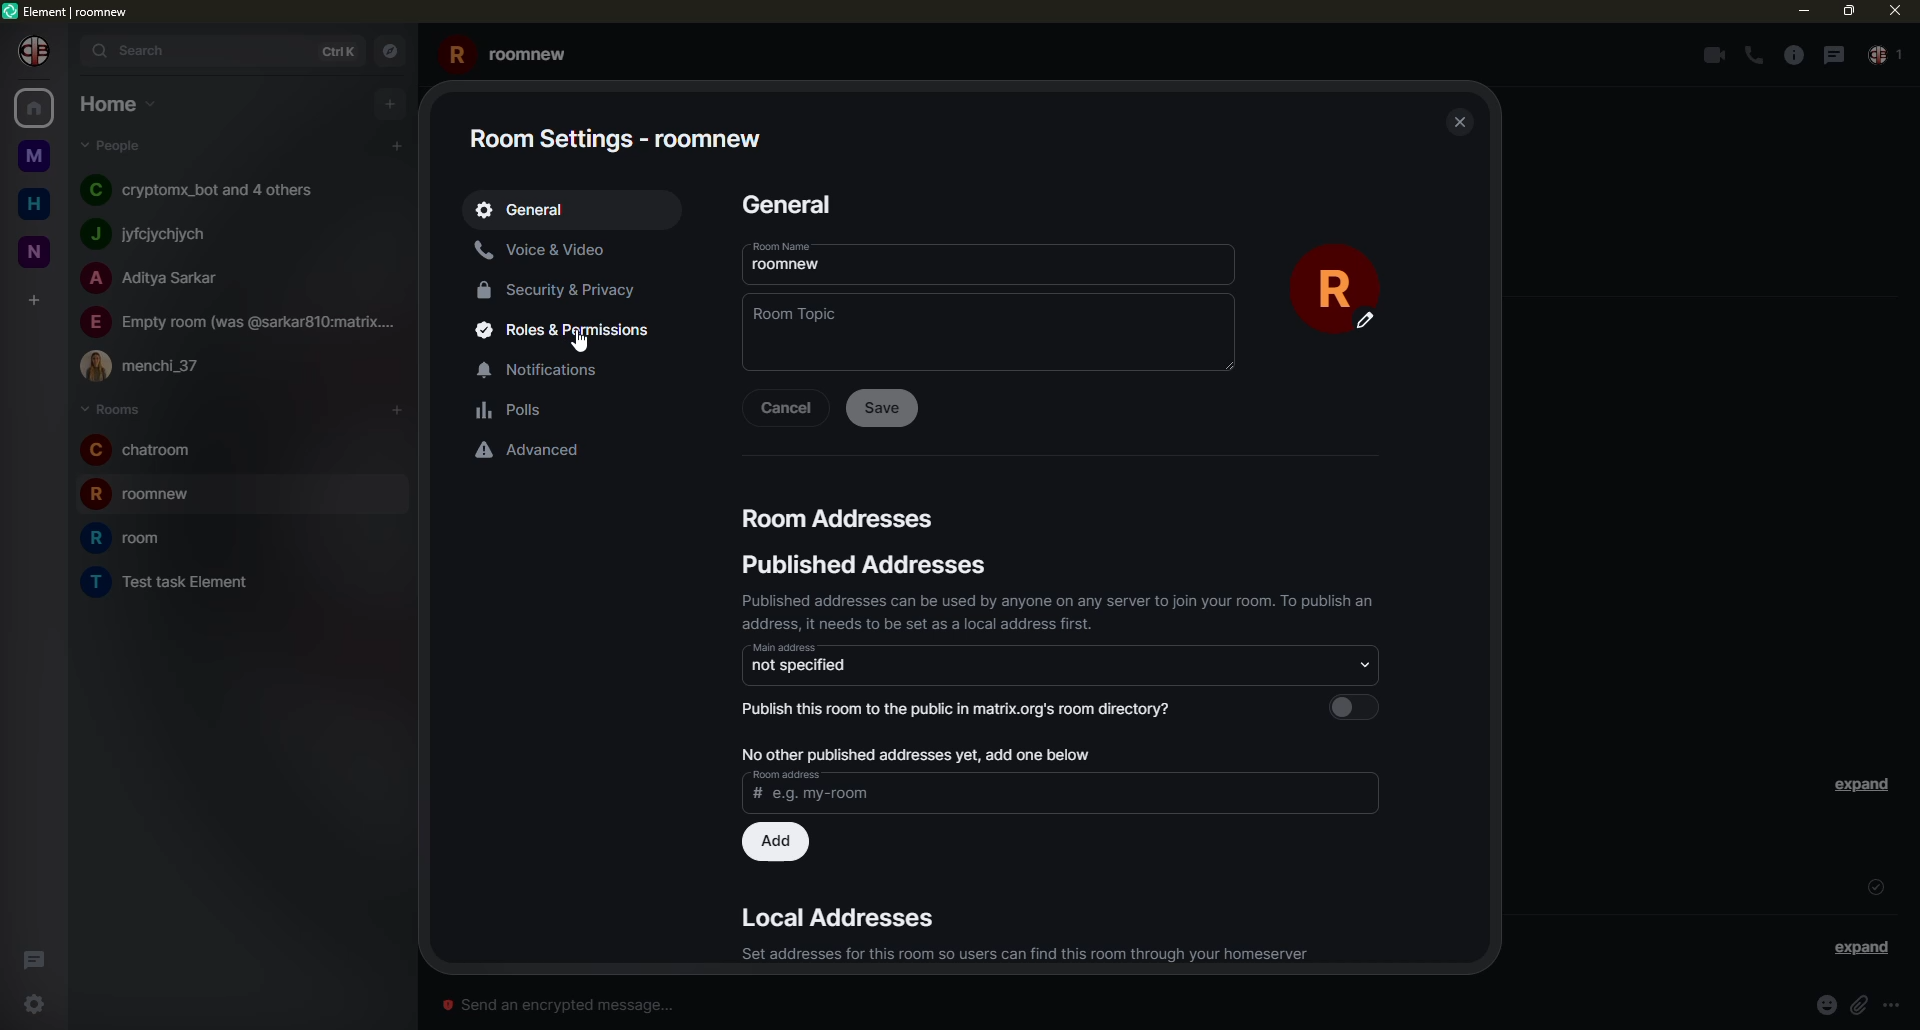  What do you see at coordinates (1861, 947) in the screenshot?
I see `expand` at bounding box center [1861, 947].